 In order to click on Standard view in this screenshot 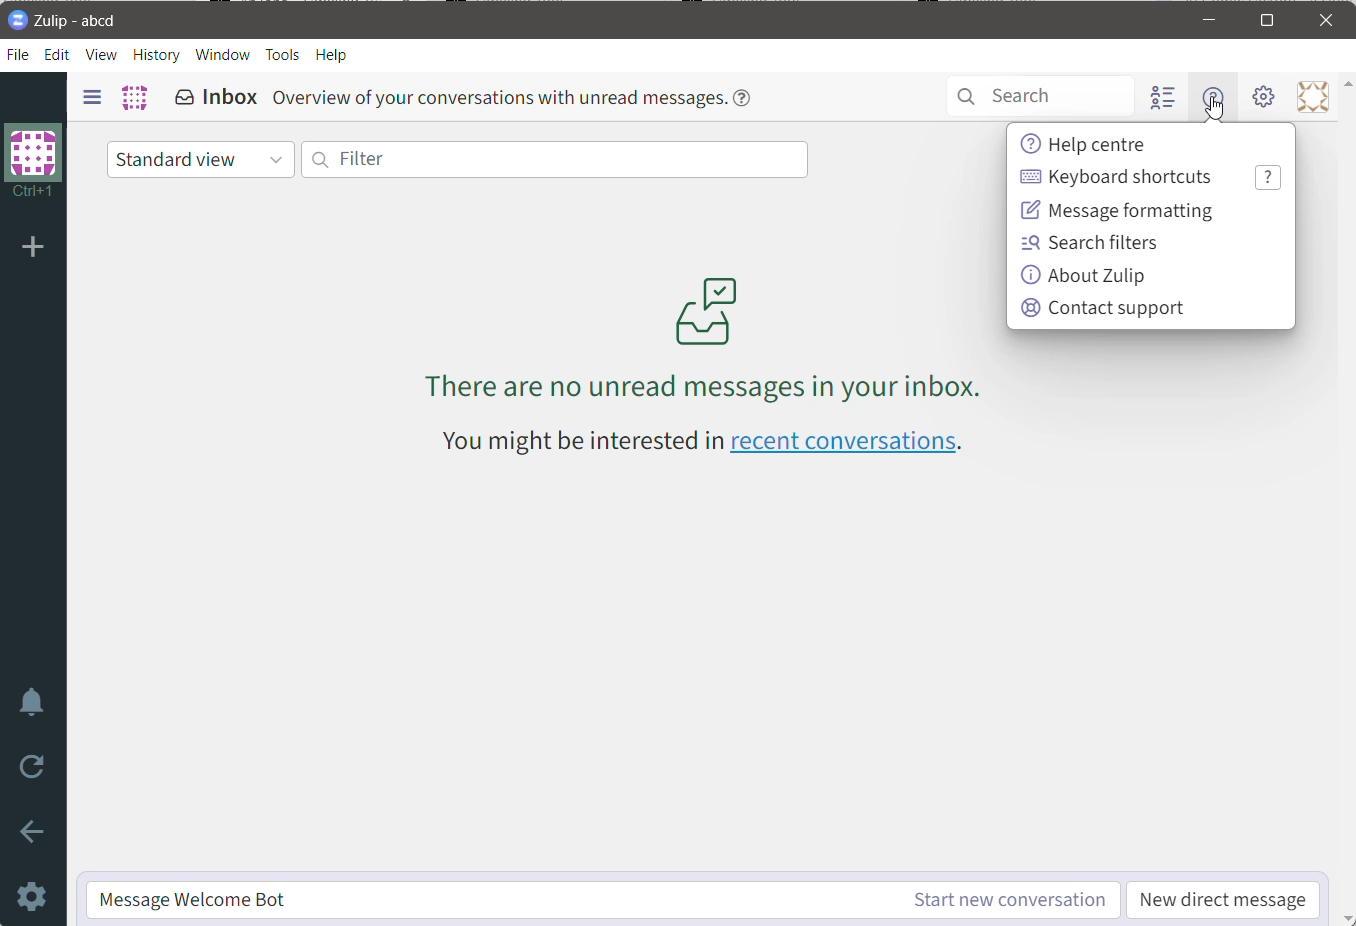, I will do `click(200, 159)`.